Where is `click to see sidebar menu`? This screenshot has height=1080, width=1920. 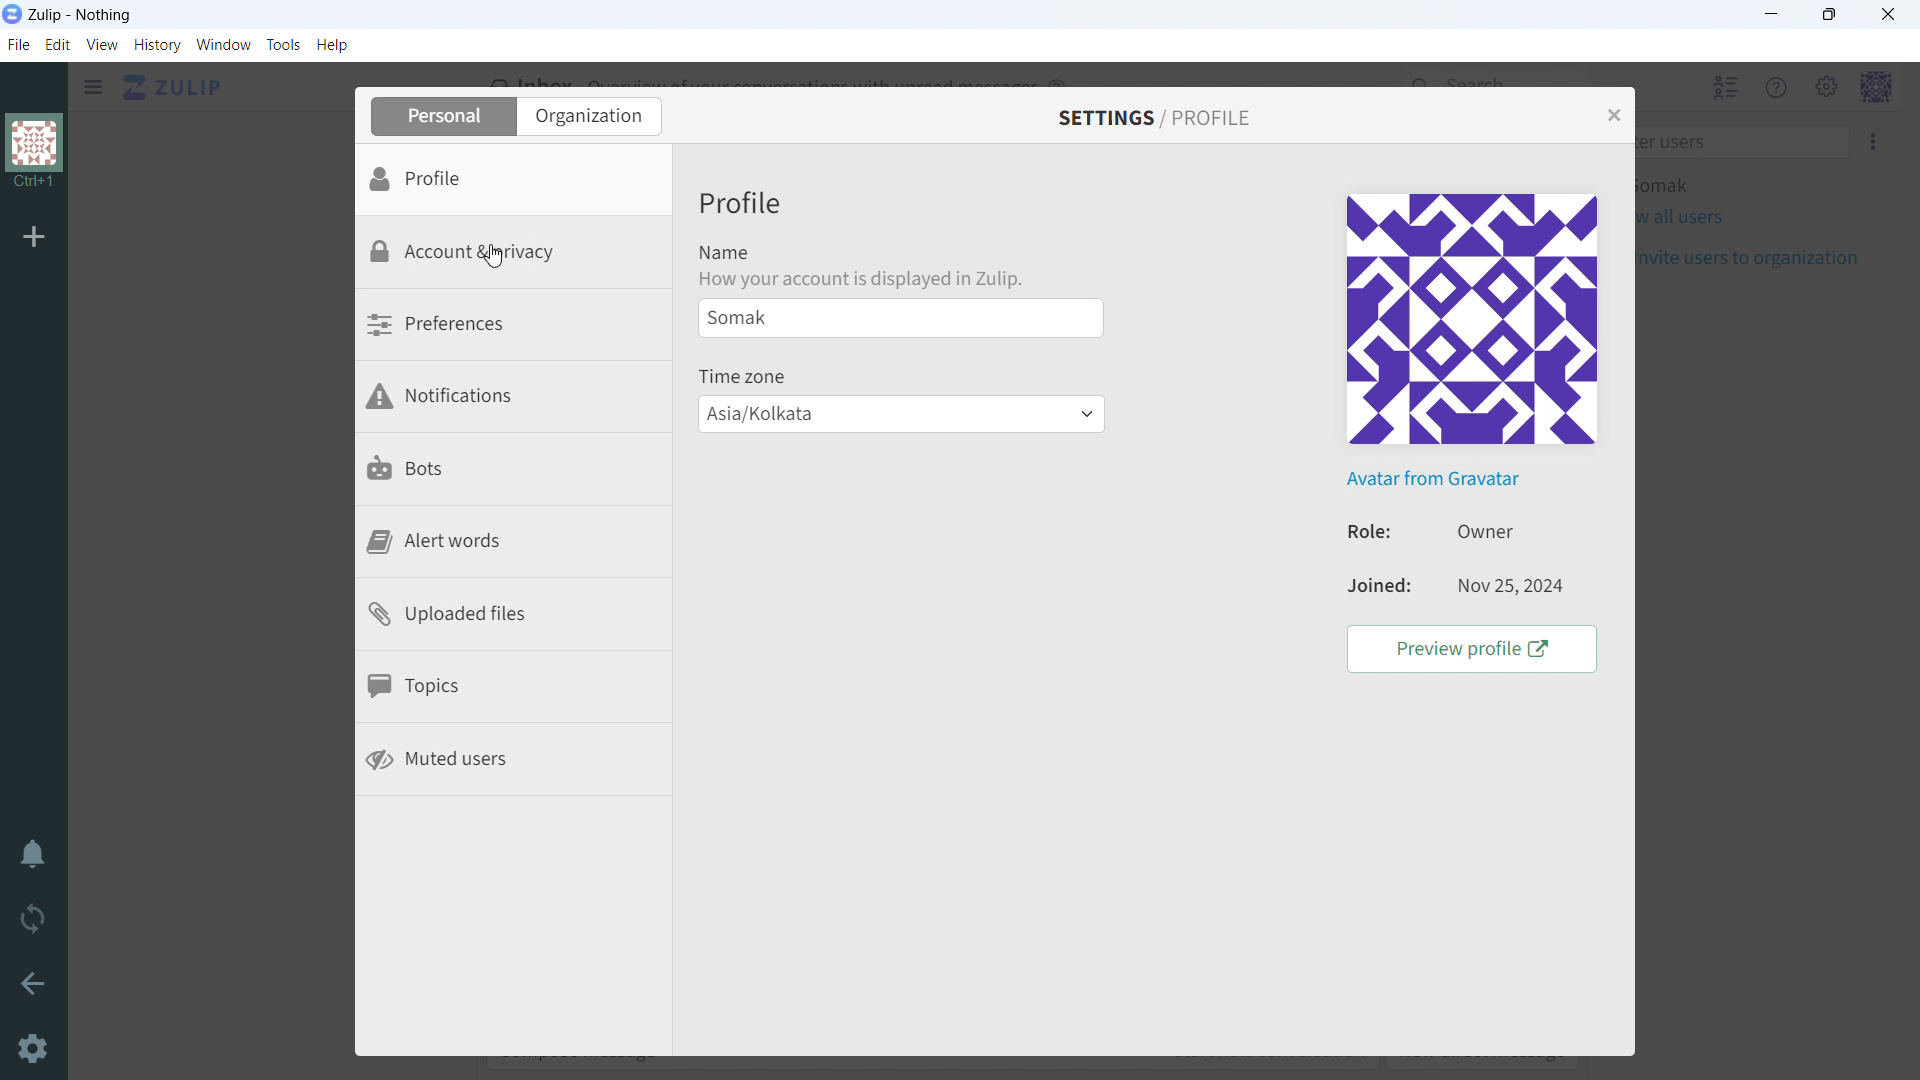 click to see sidebar menu is located at coordinates (94, 87).